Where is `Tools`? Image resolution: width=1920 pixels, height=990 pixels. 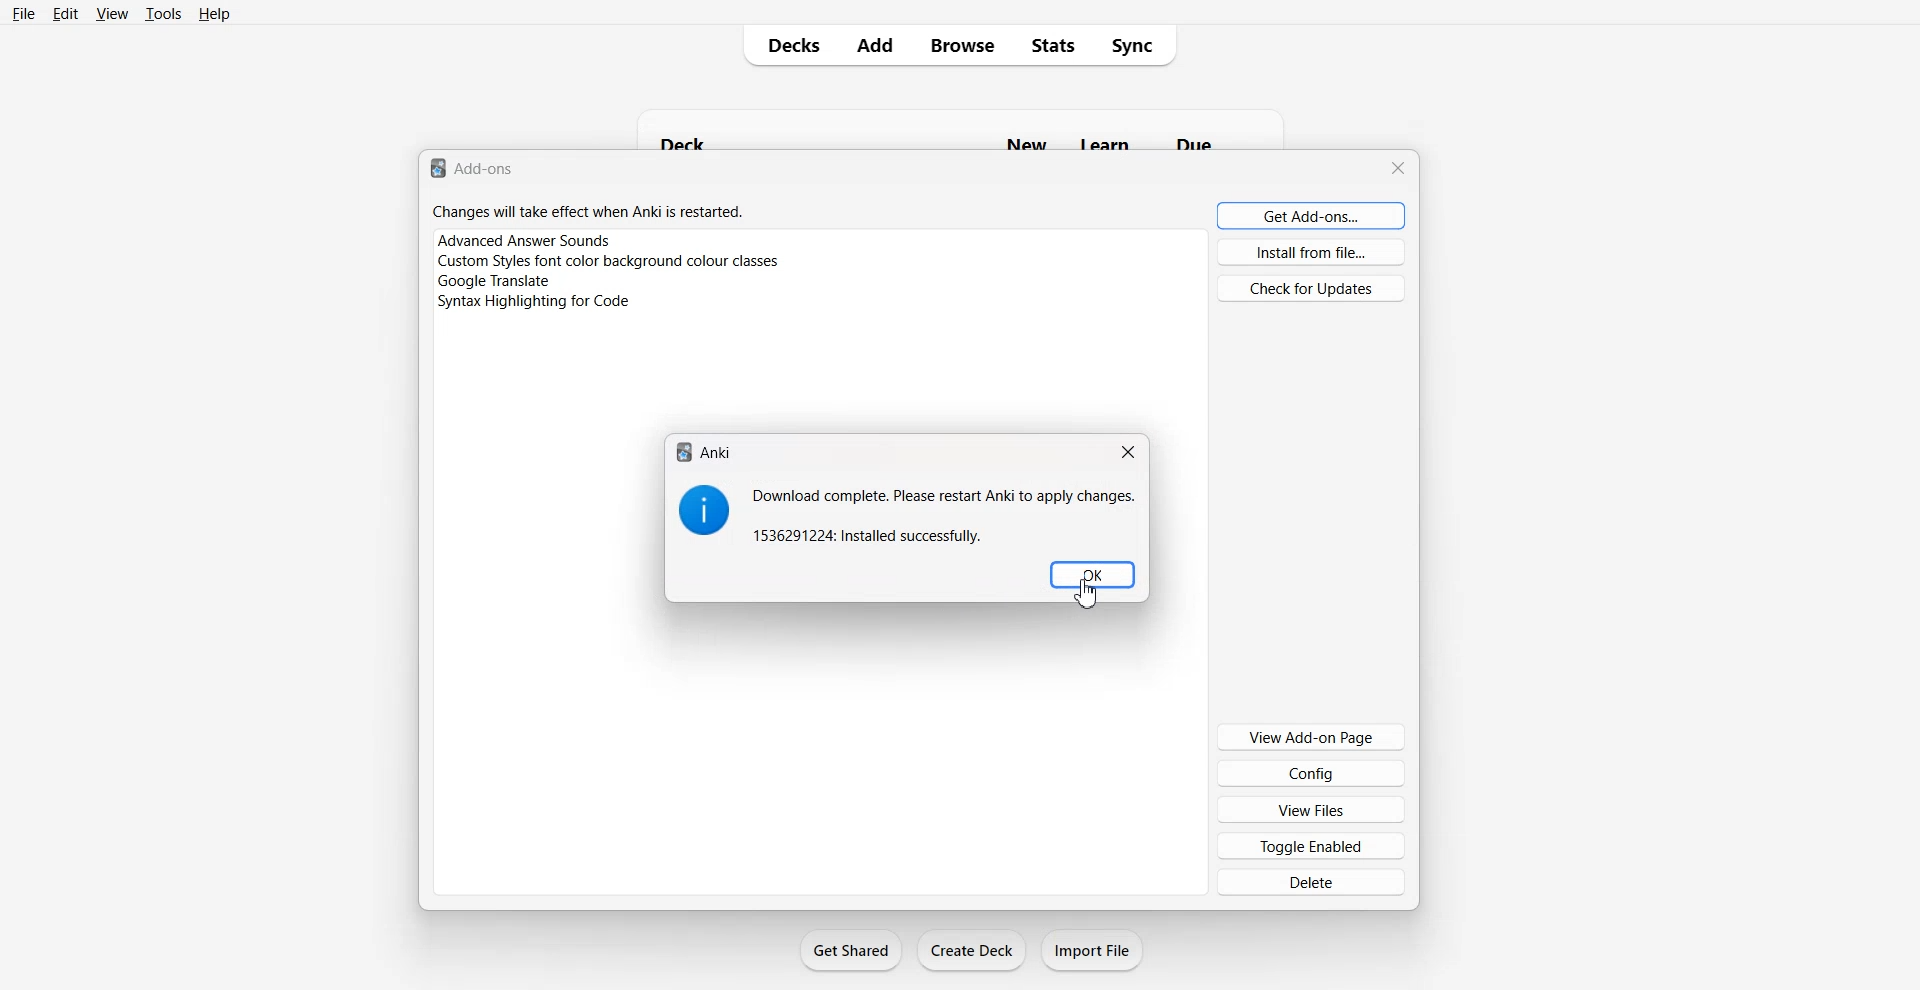 Tools is located at coordinates (163, 13).